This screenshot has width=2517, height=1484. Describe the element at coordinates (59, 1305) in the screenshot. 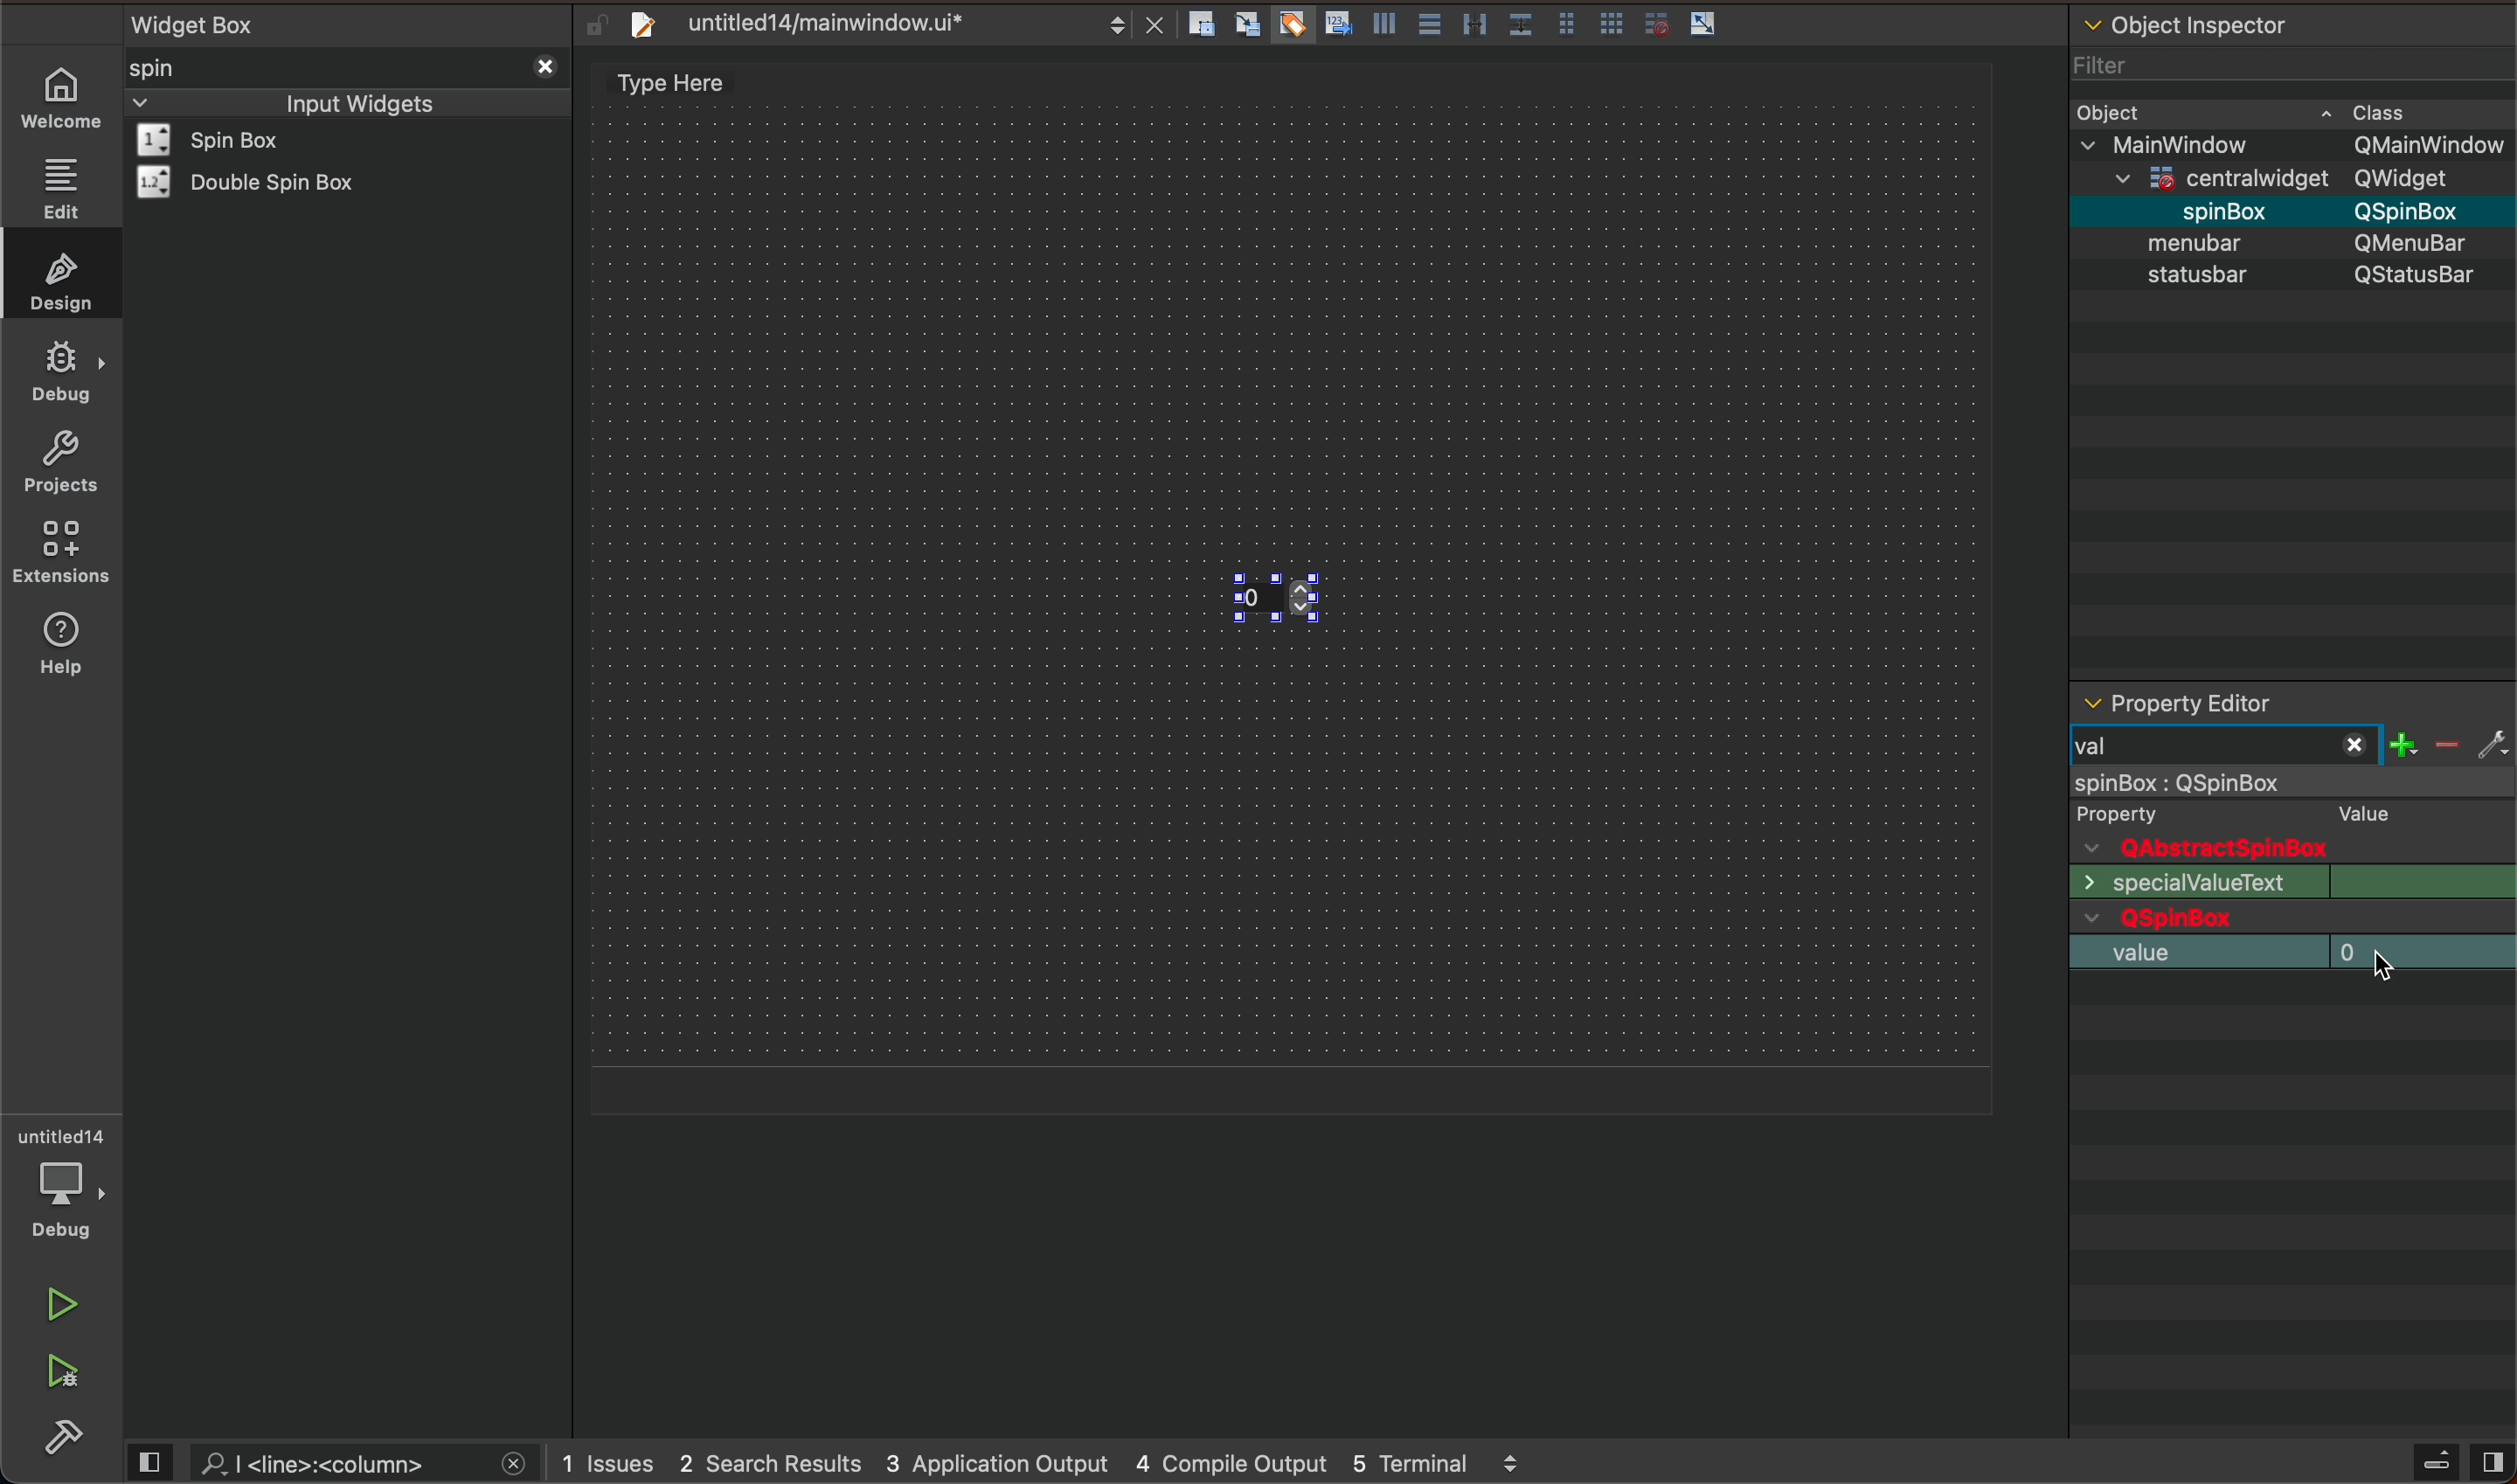

I see `run` at that location.